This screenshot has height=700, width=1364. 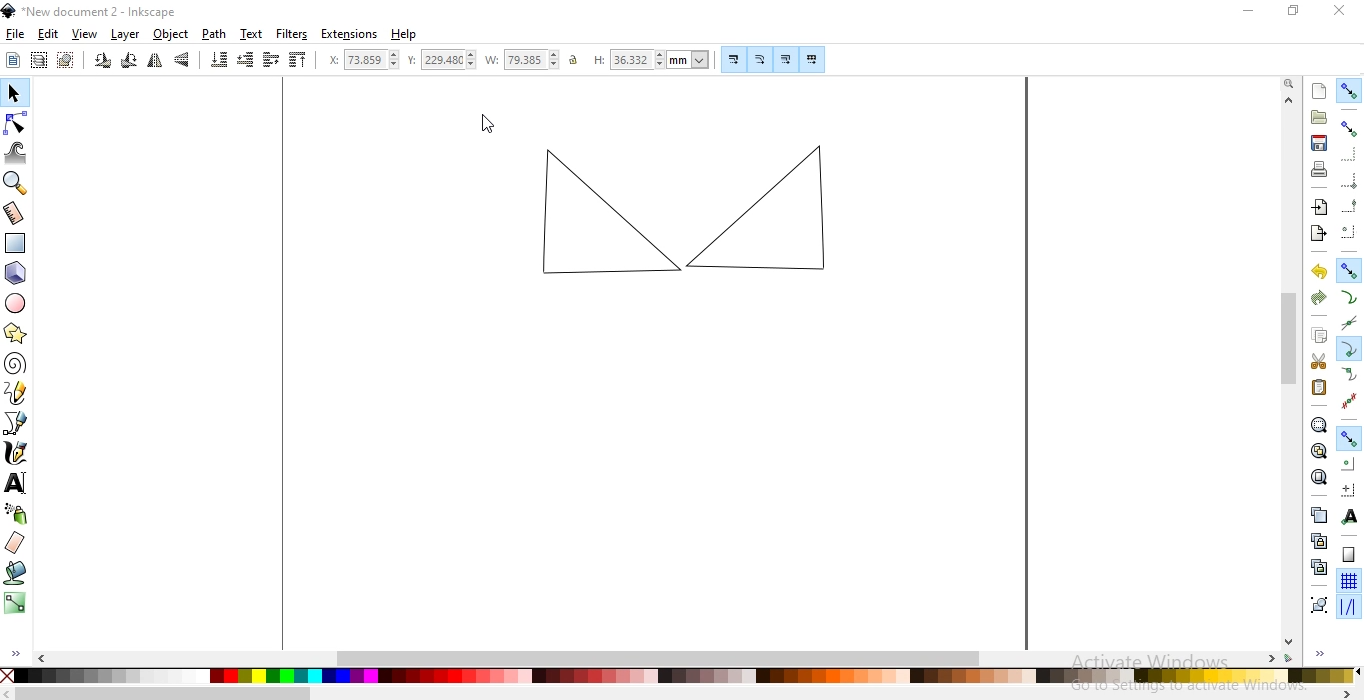 What do you see at coordinates (1319, 567) in the screenshot?
I see `cut the selected clone links` at bounding box center [1319, 567].